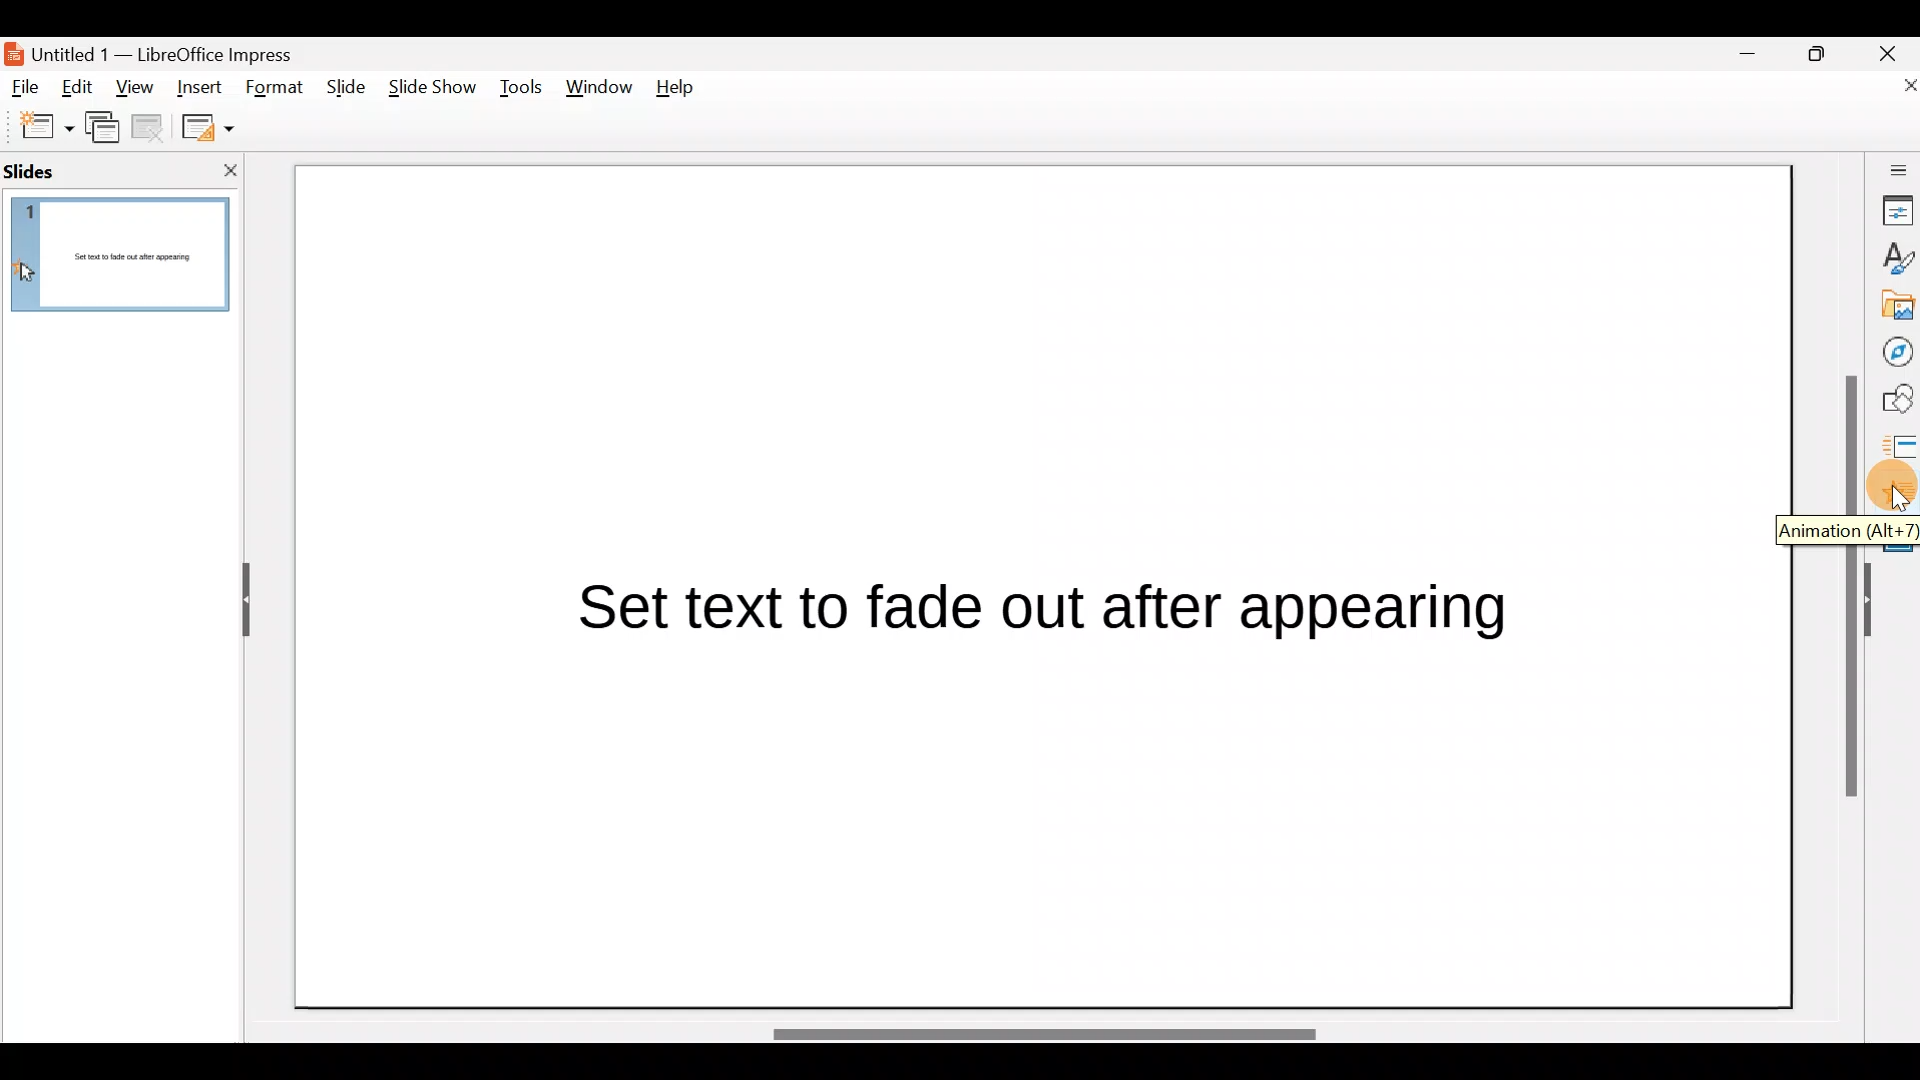 Image resolution: width=1920 pixels, height=1080 pixels. I want to click on Window, so click(600, 92).